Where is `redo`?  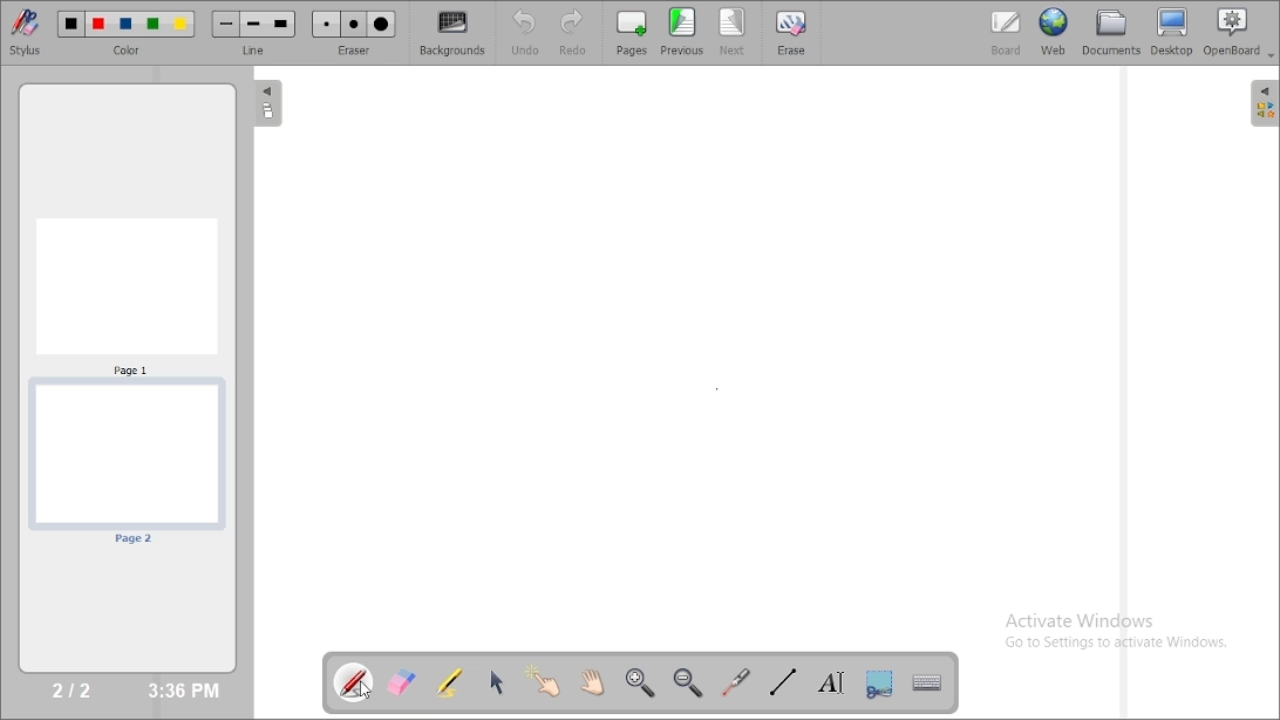
redo is located at coordinates (578, 32).